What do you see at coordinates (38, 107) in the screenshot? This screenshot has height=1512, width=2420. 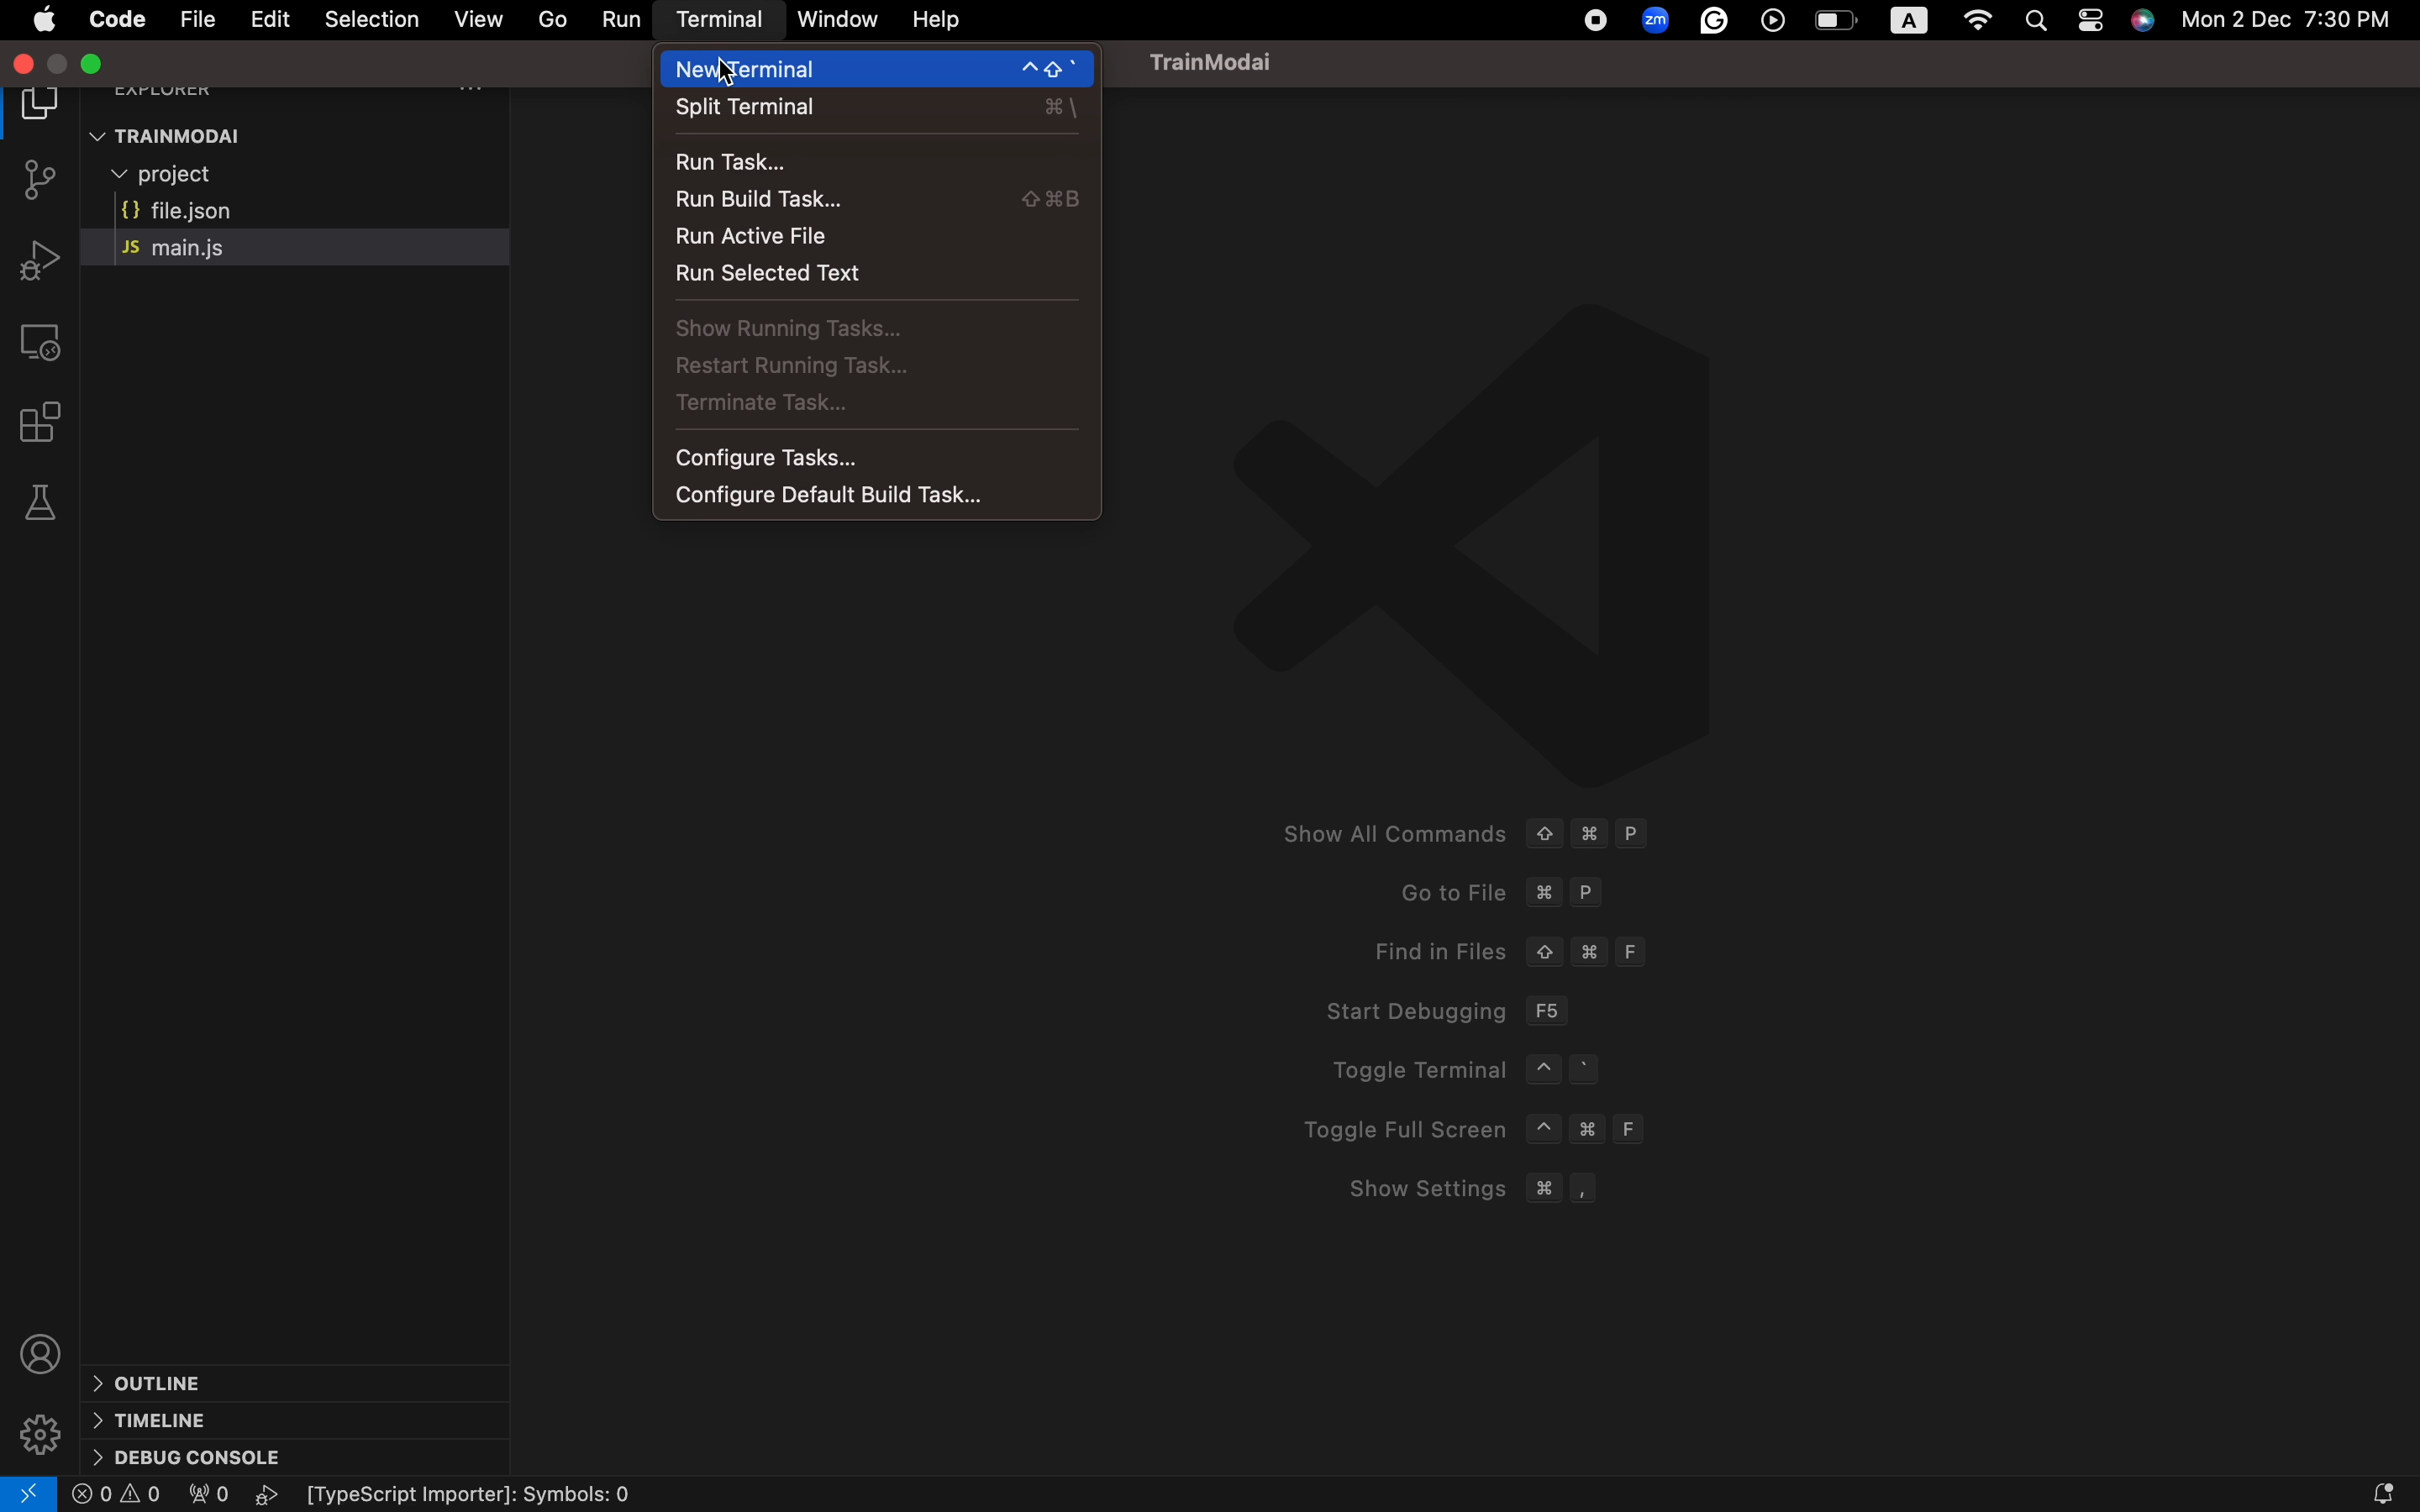 I see `folder` at bounding box center [38, 107].